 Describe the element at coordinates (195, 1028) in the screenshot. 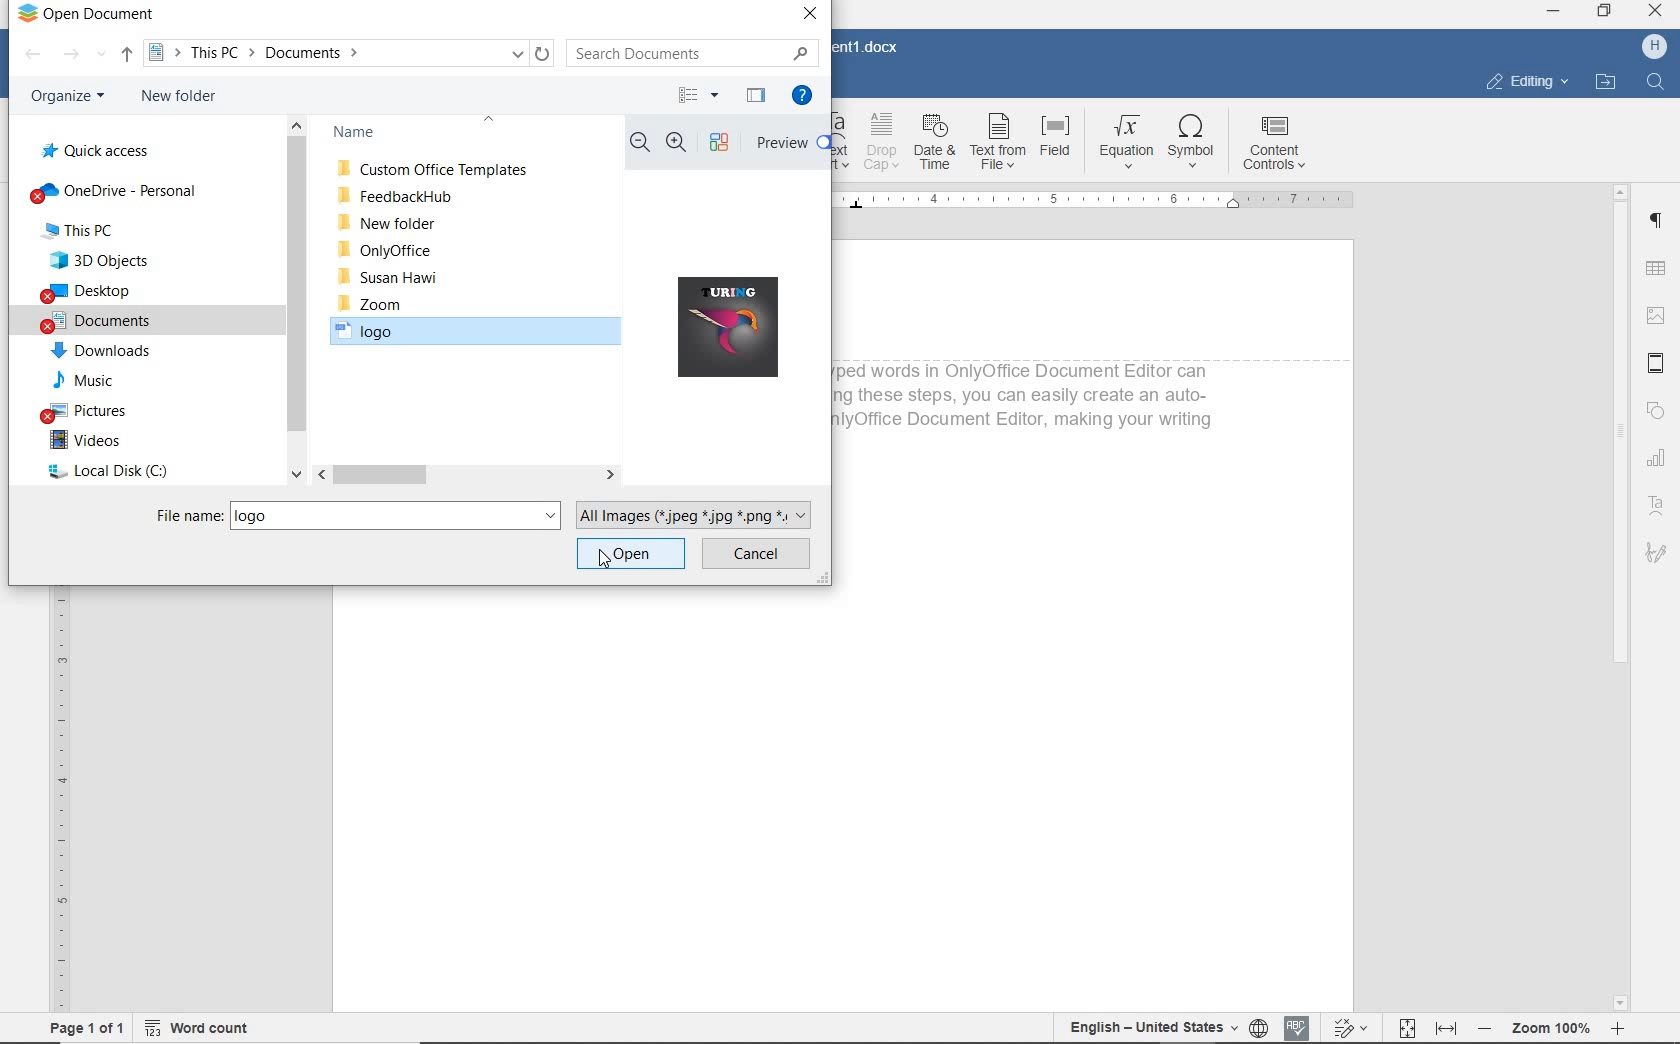

I see `Word count` at that location.